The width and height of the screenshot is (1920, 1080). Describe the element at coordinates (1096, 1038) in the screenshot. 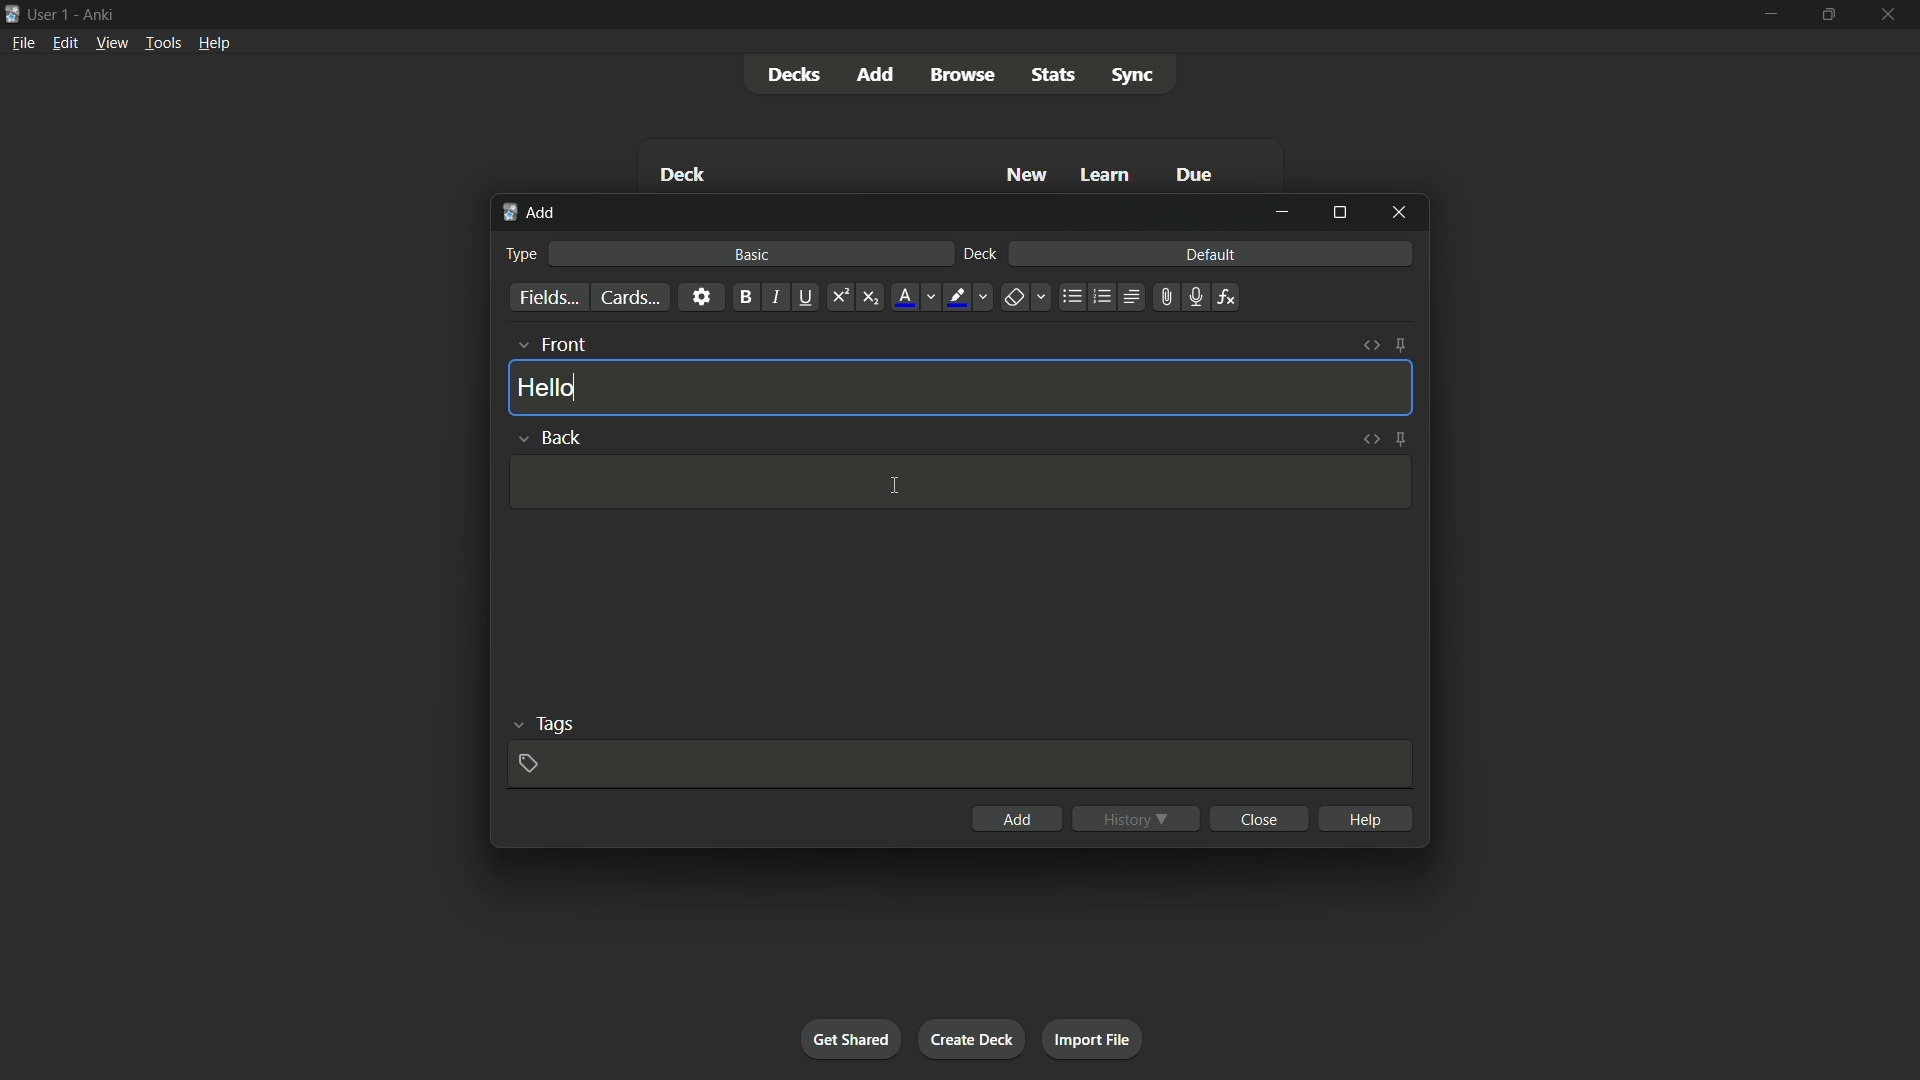

I see `import file` at that location.